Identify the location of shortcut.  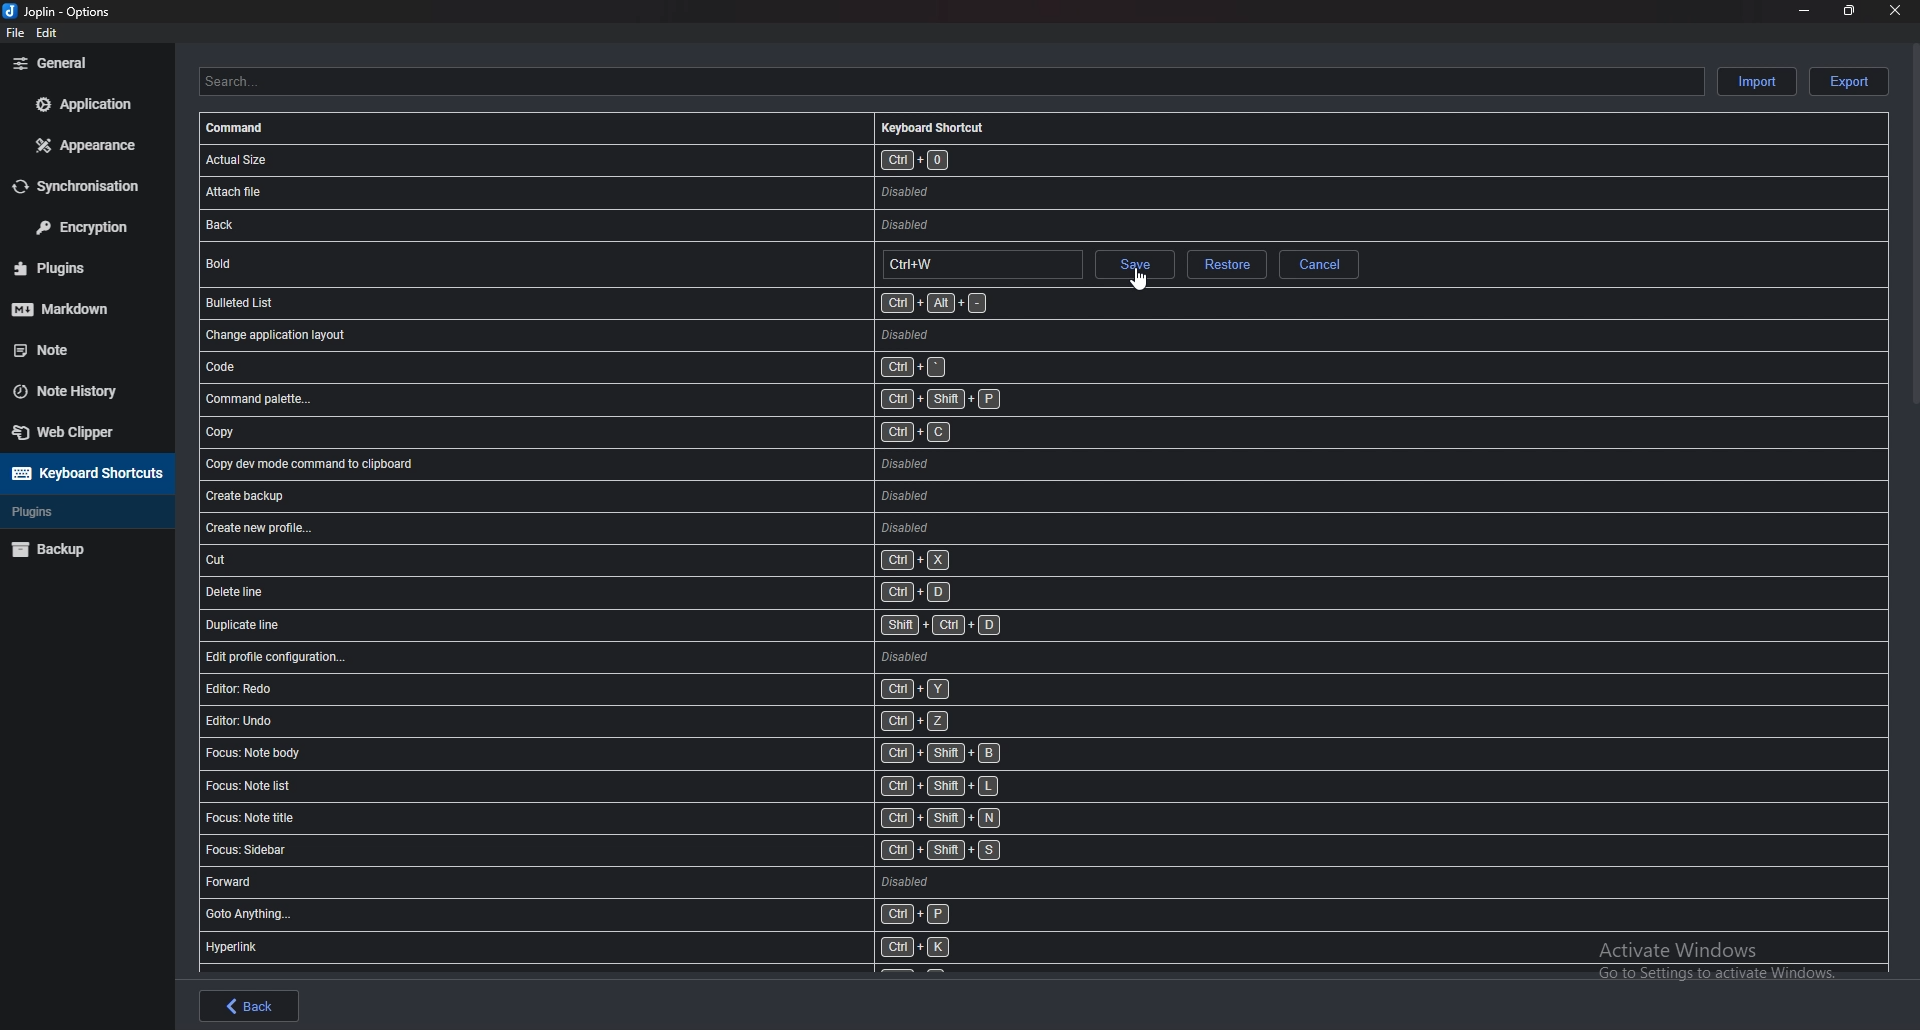
(656, 689).